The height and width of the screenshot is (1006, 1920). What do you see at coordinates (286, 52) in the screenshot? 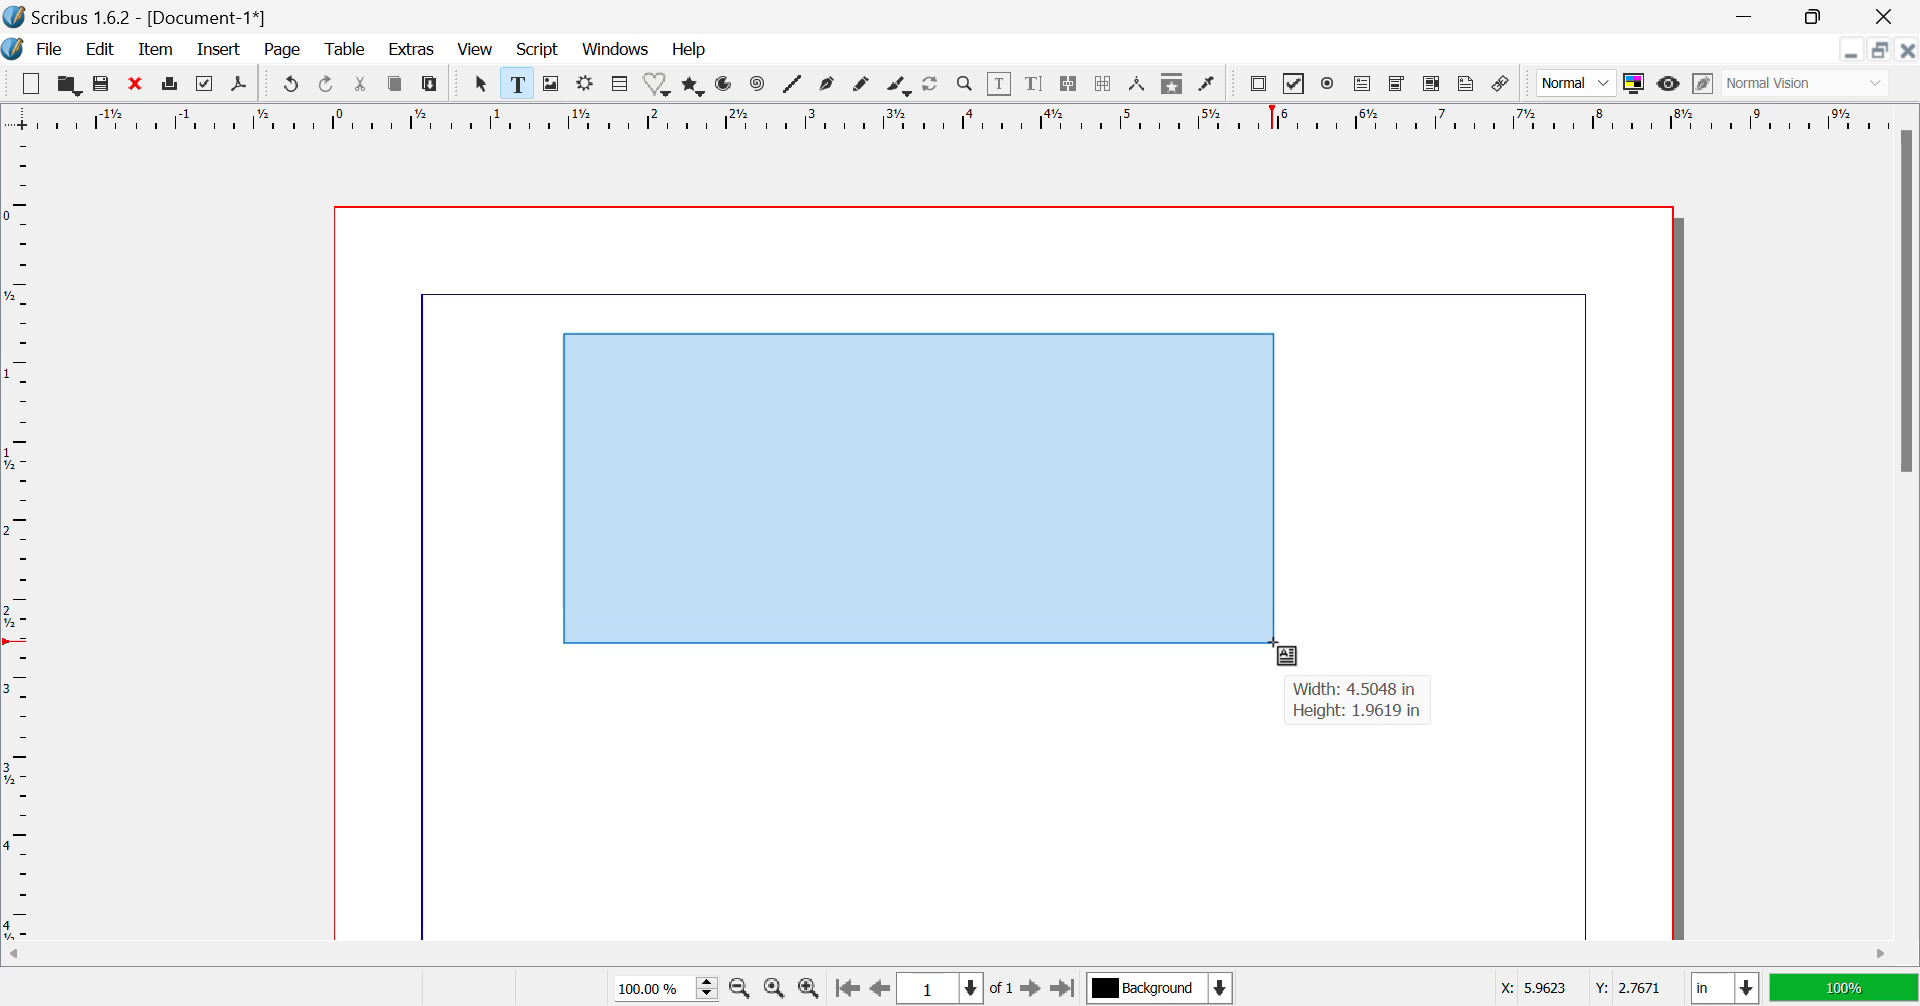
I see `Page` at bounding box center [286, 52].